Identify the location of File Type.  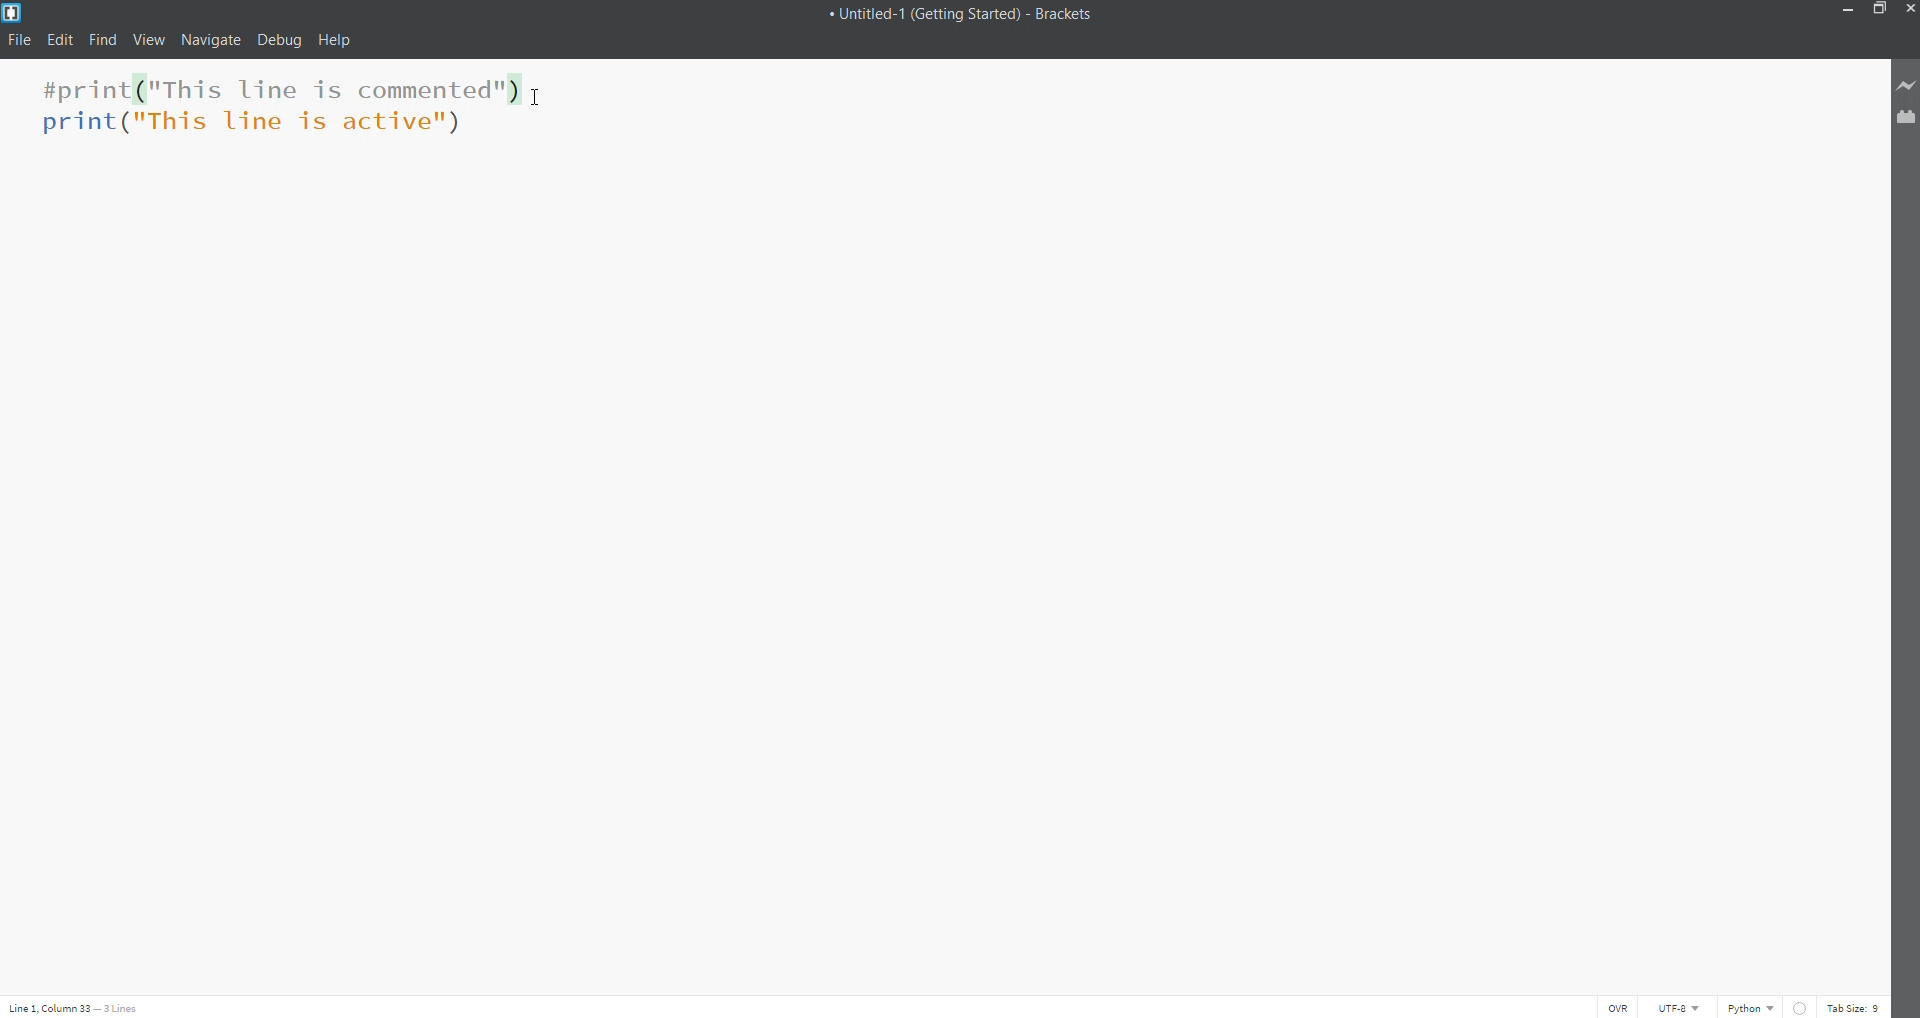
(1752, 1005).